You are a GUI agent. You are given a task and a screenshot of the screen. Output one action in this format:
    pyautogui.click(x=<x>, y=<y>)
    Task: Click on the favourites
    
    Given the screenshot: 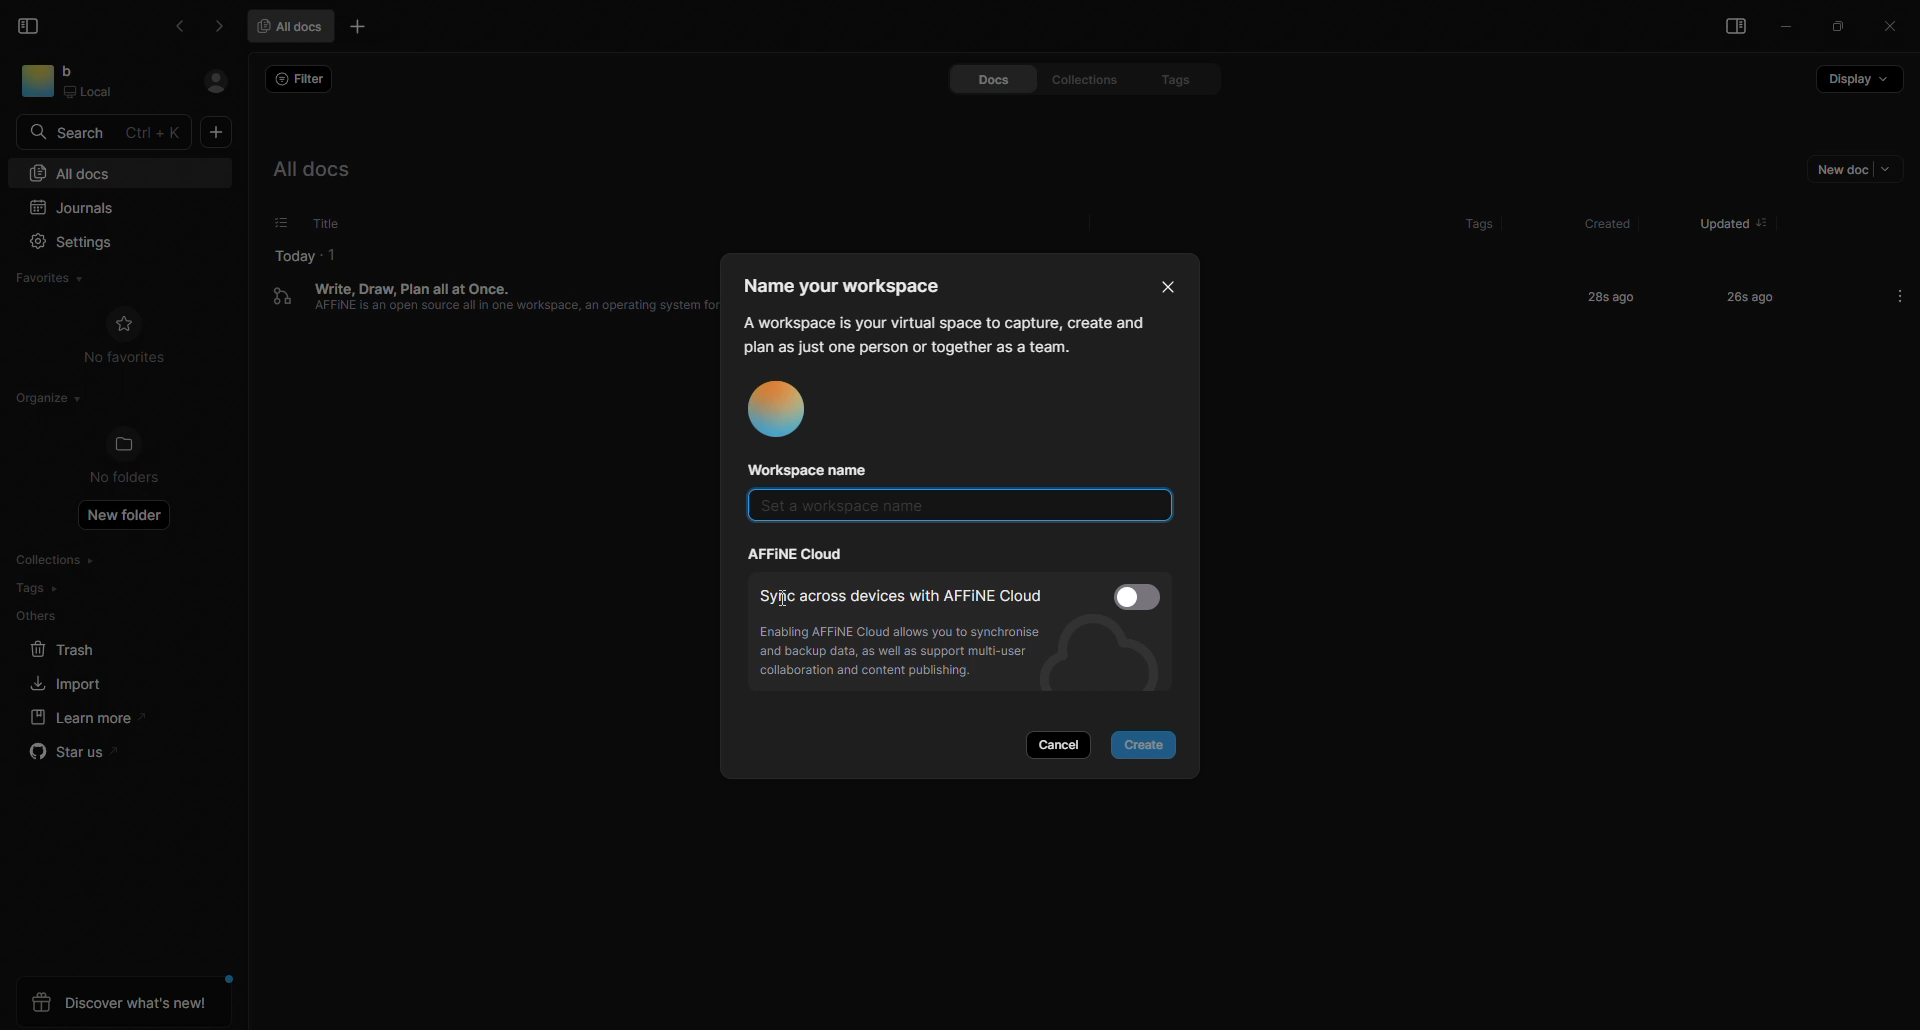 What is the action you would take?
    pyautogui.click(x=60, y=276)
    